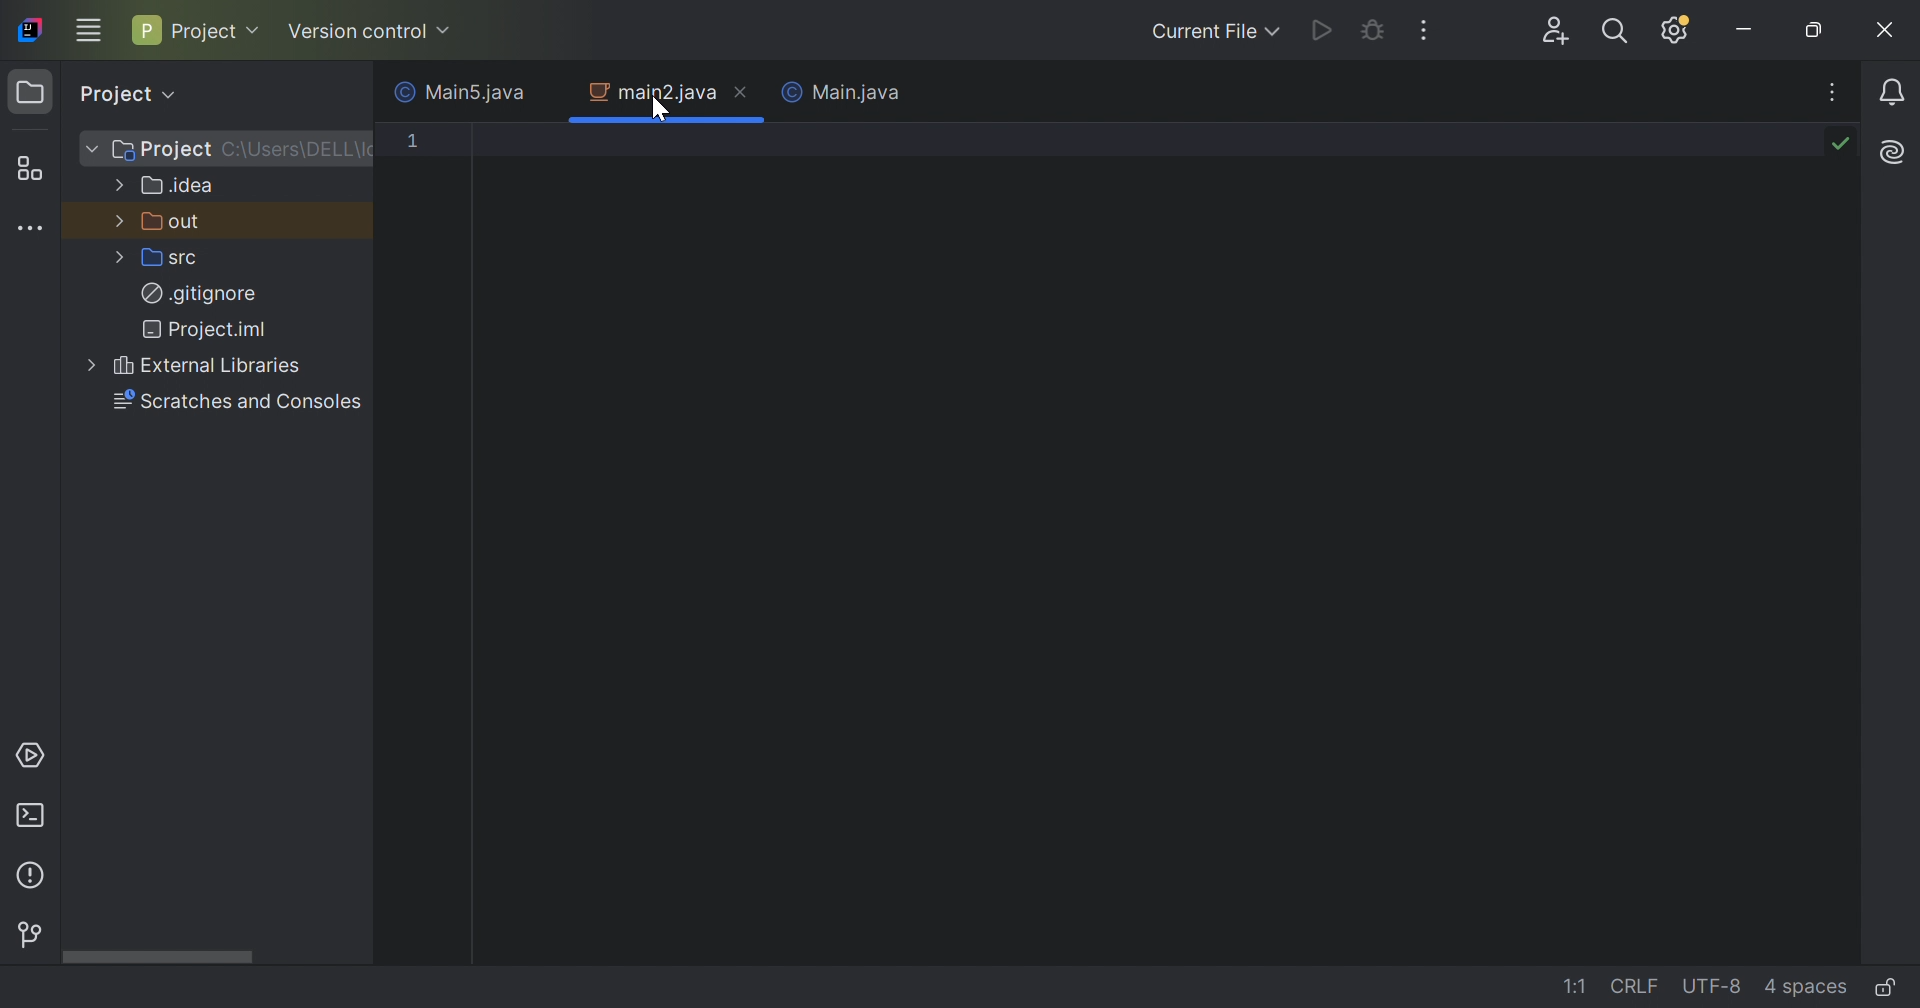 This screenshot has width=1920, height=1008. Describe the element at coordinates (1893, 152) in the screenshot. I see `AI Assistant` at that location.